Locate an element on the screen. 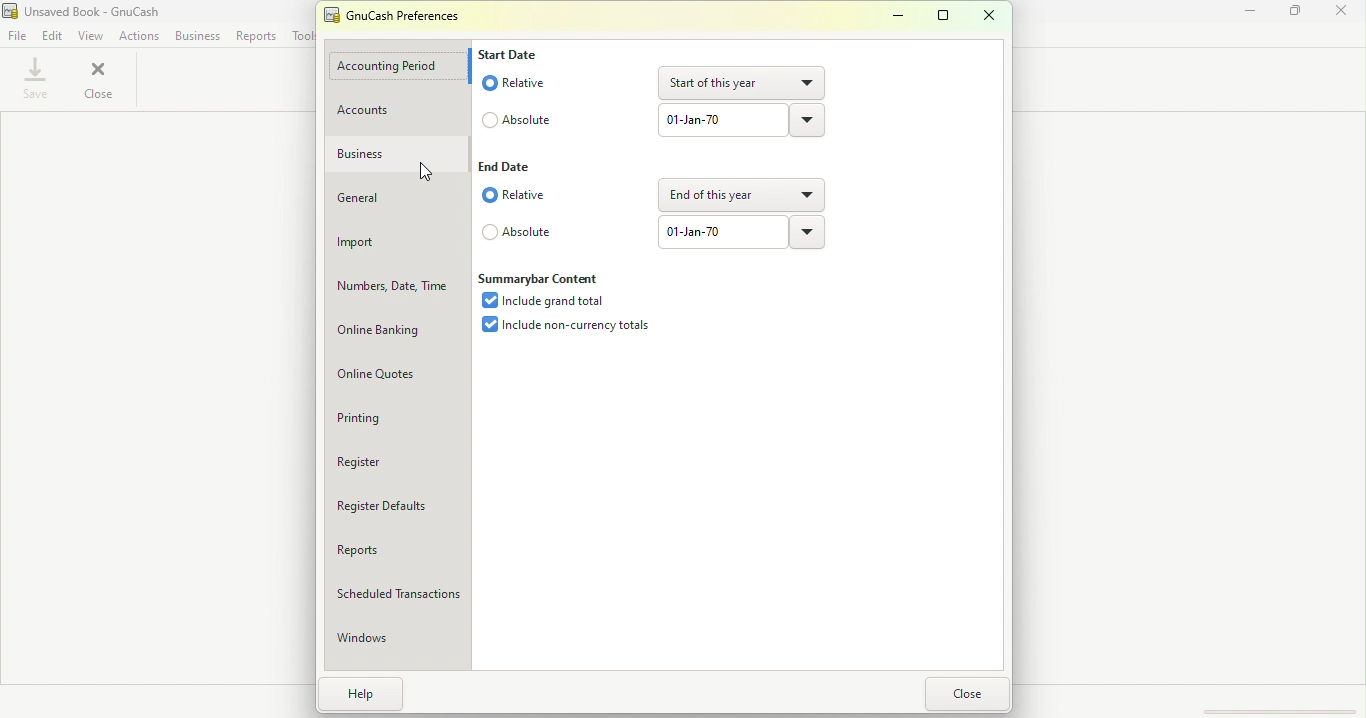  Relative is located at coordinates (511, 198).